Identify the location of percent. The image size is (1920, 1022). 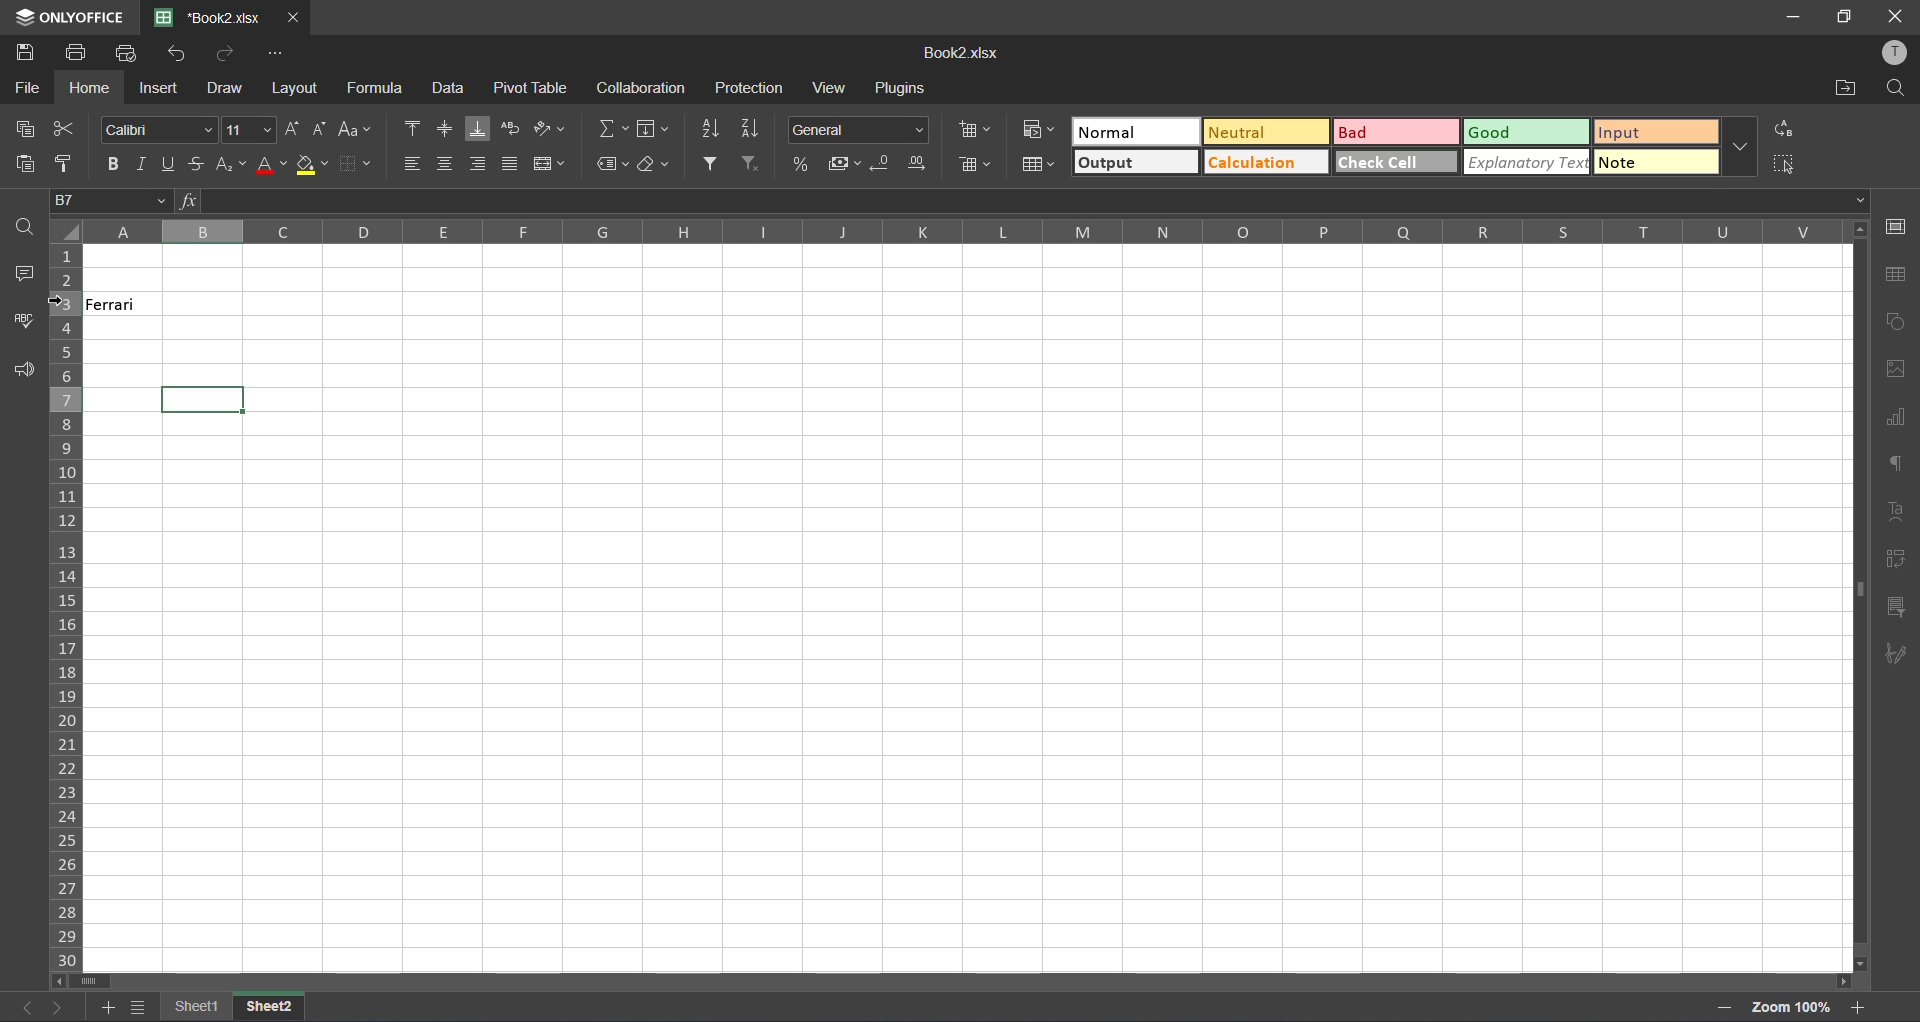
(801, 162).